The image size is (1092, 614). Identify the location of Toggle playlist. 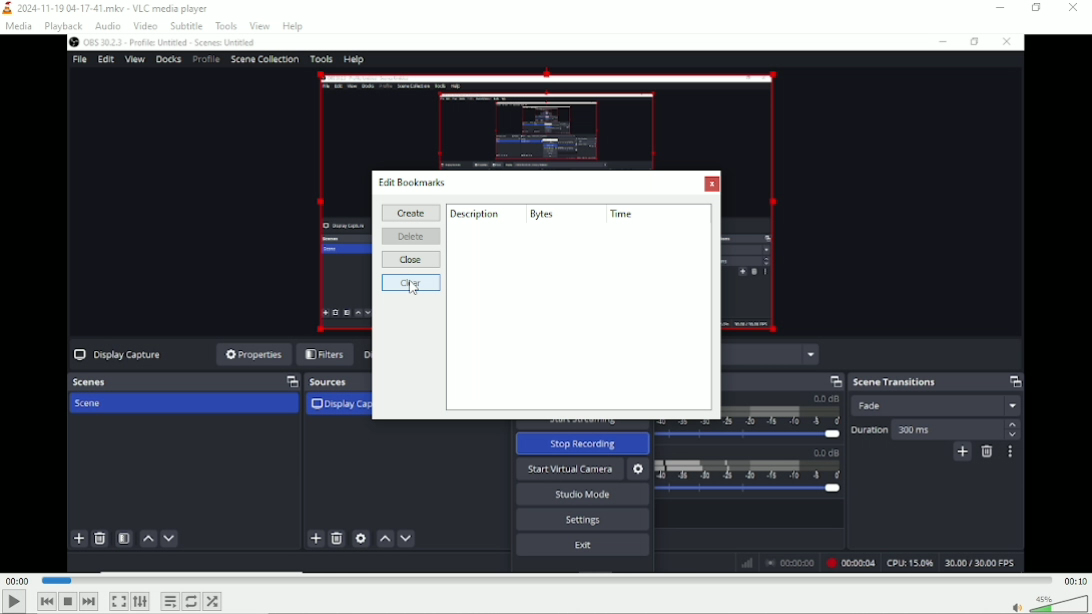
(169, 601).